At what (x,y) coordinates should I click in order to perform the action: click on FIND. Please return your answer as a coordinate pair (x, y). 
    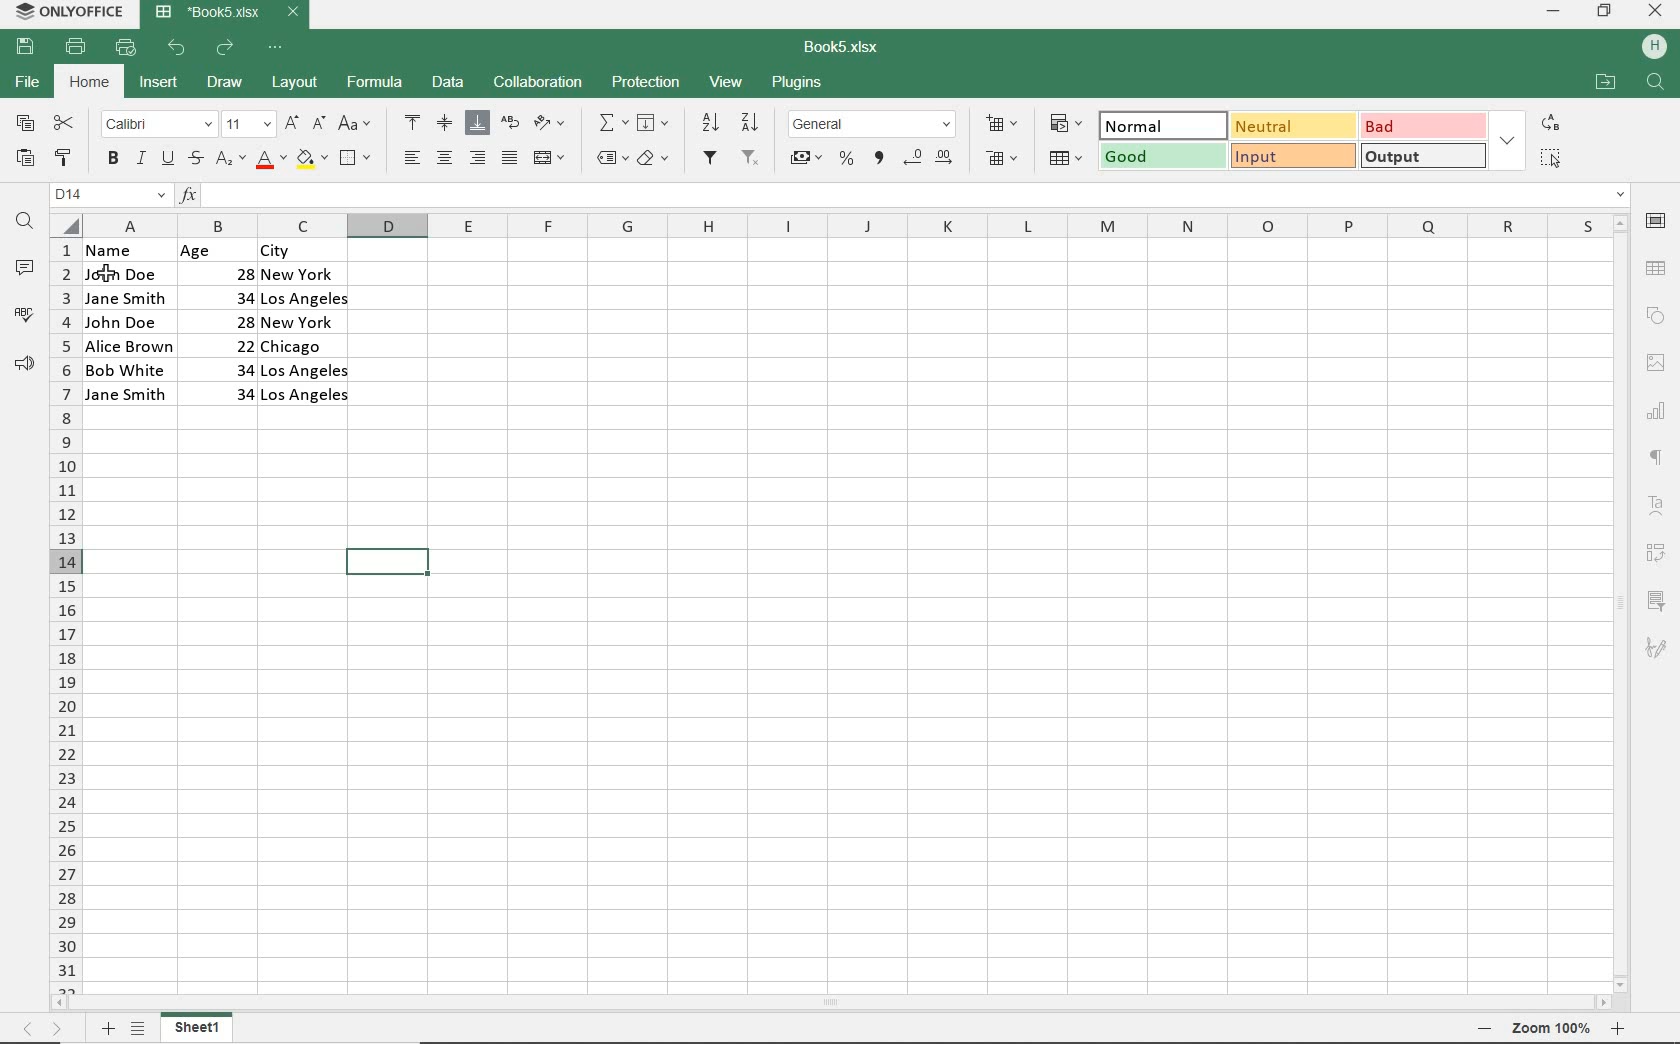
    Looking at the image, I should click on (25, 223).